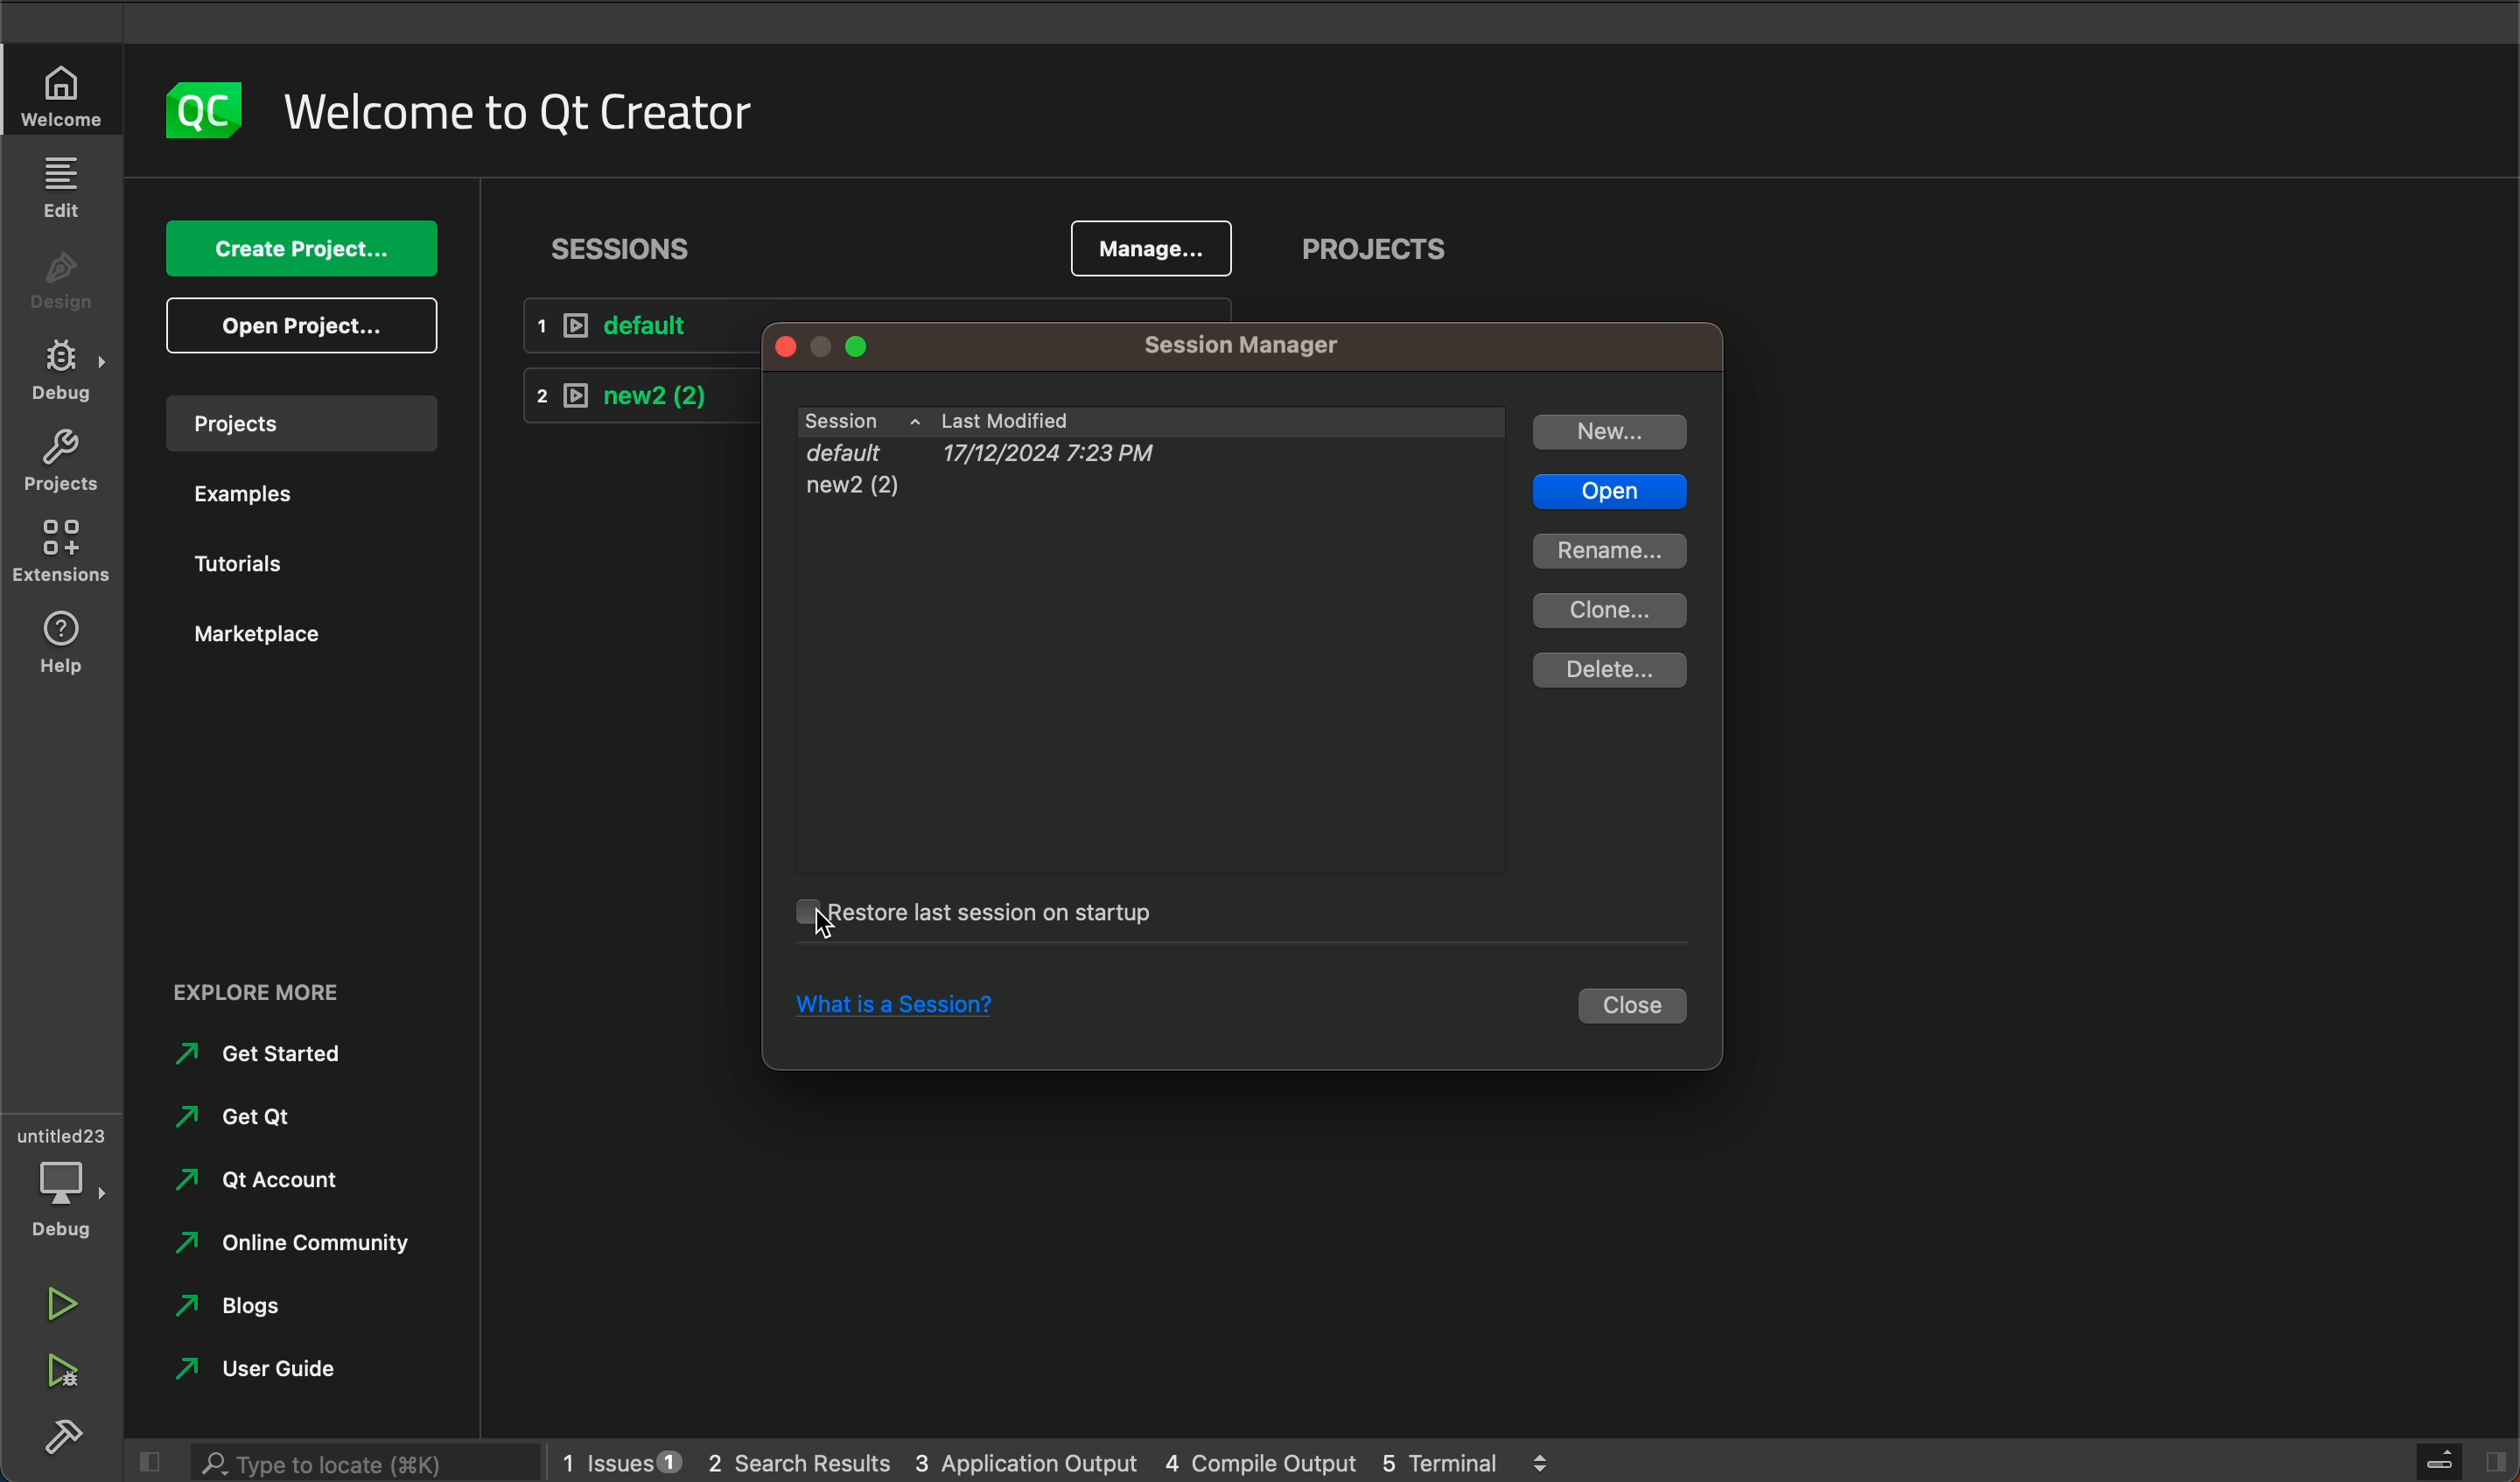 The image size is (2520, 1482). What do you see at coordinates (846, 345) in the screenshot?
I see `window tags` at bounding box center [846, 345].